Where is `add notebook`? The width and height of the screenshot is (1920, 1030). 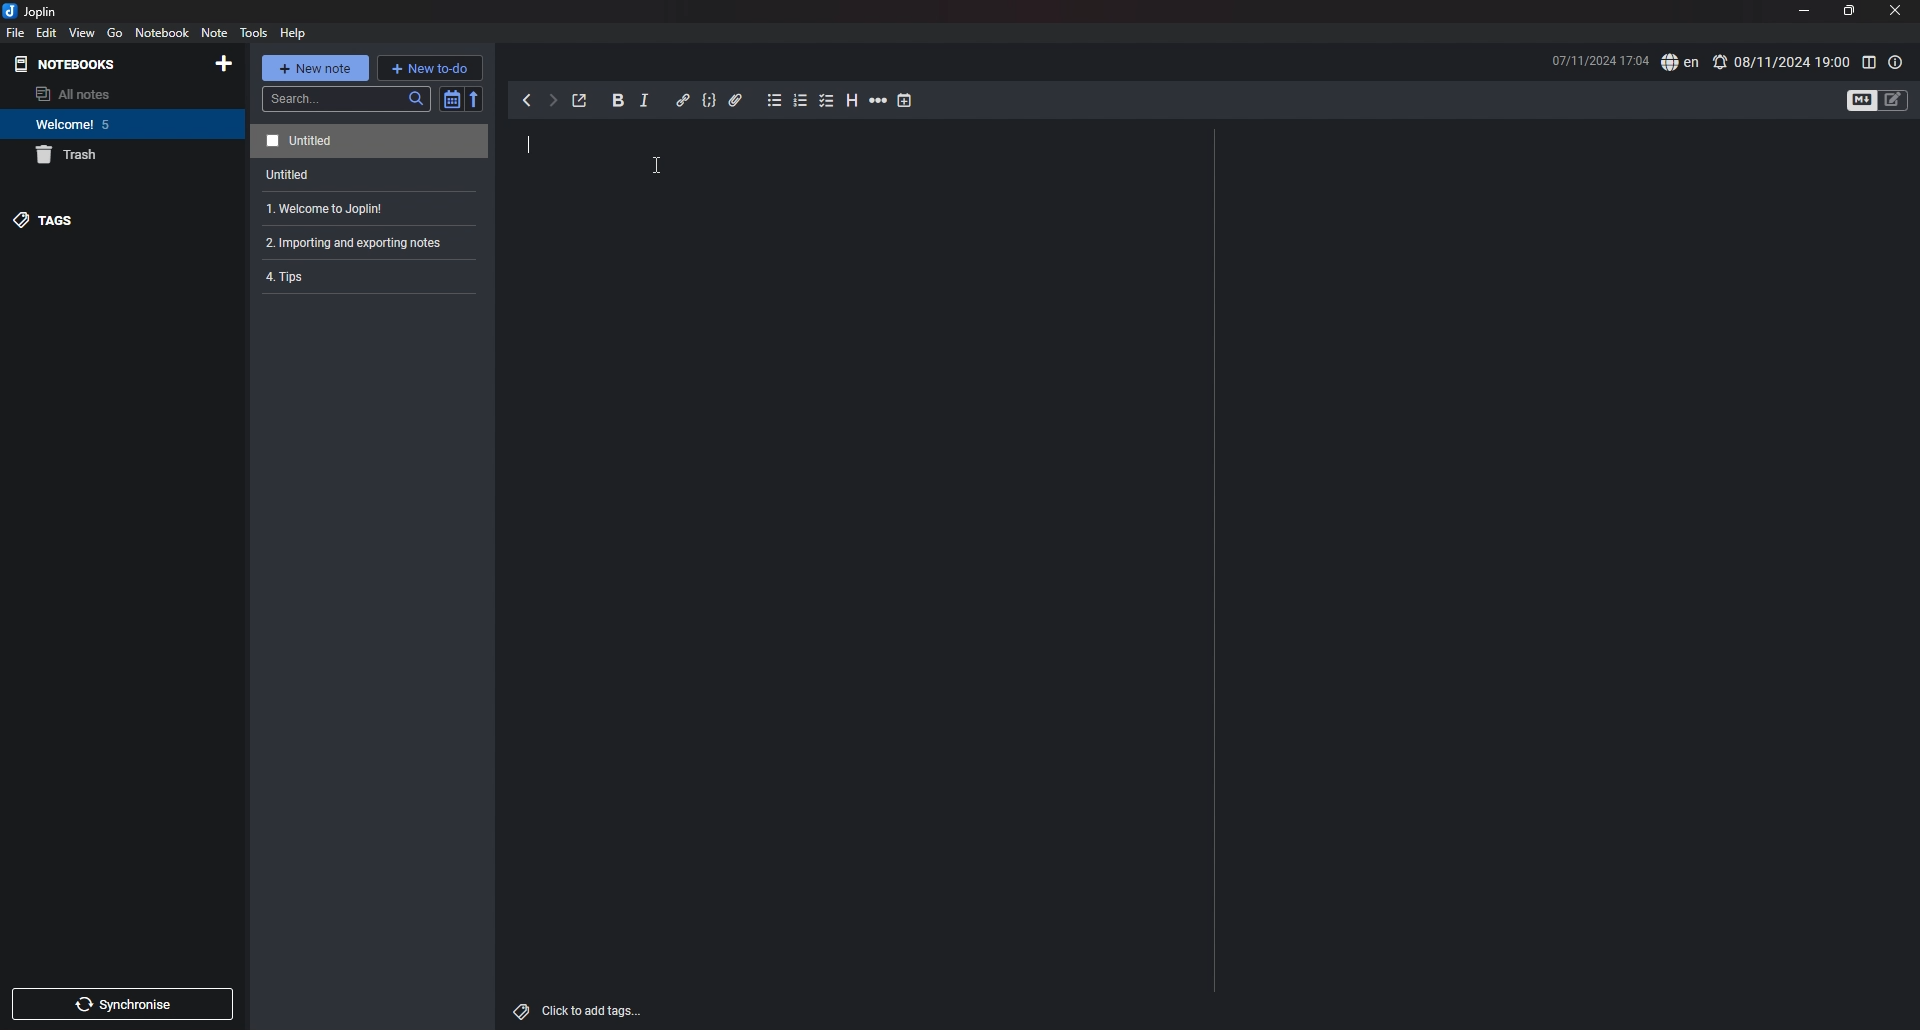
add notebook is located at coordinates (226, 63).